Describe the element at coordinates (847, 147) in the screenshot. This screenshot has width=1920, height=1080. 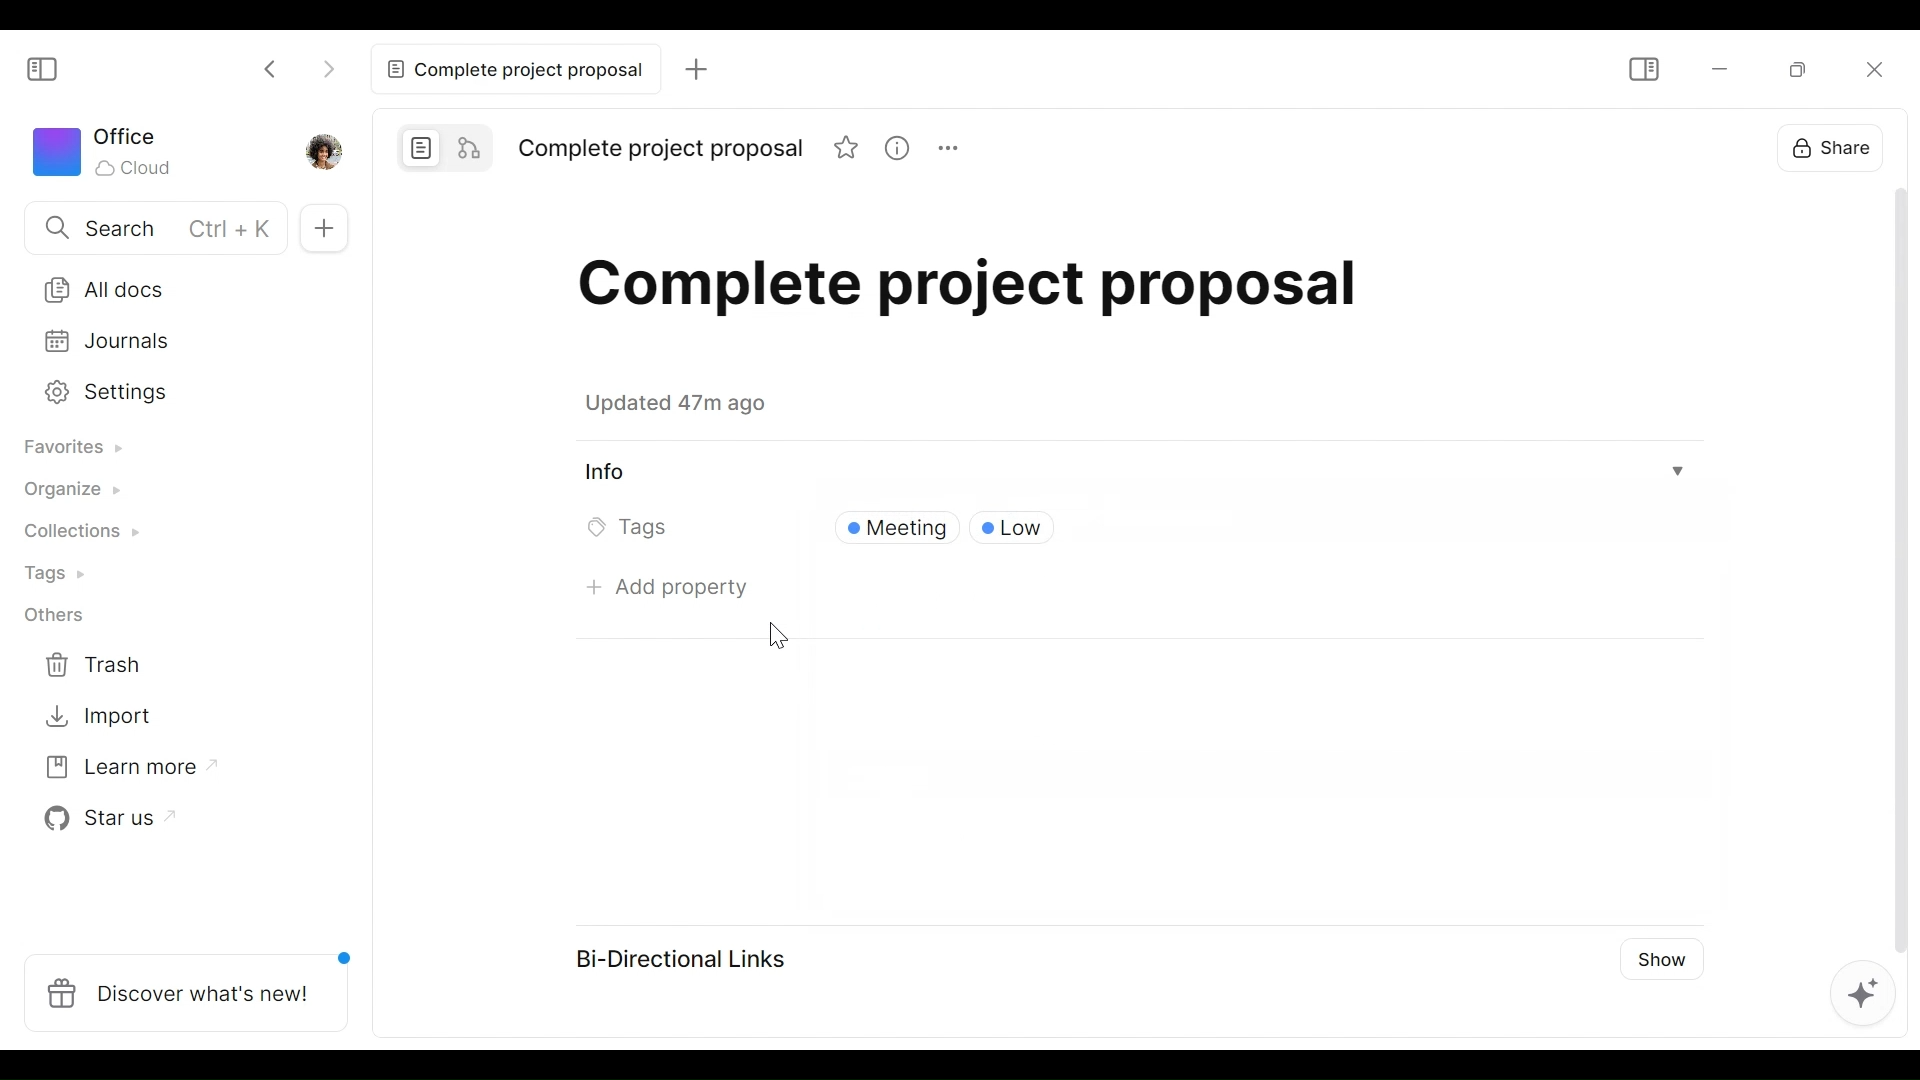
I see `Favorite` at that location.